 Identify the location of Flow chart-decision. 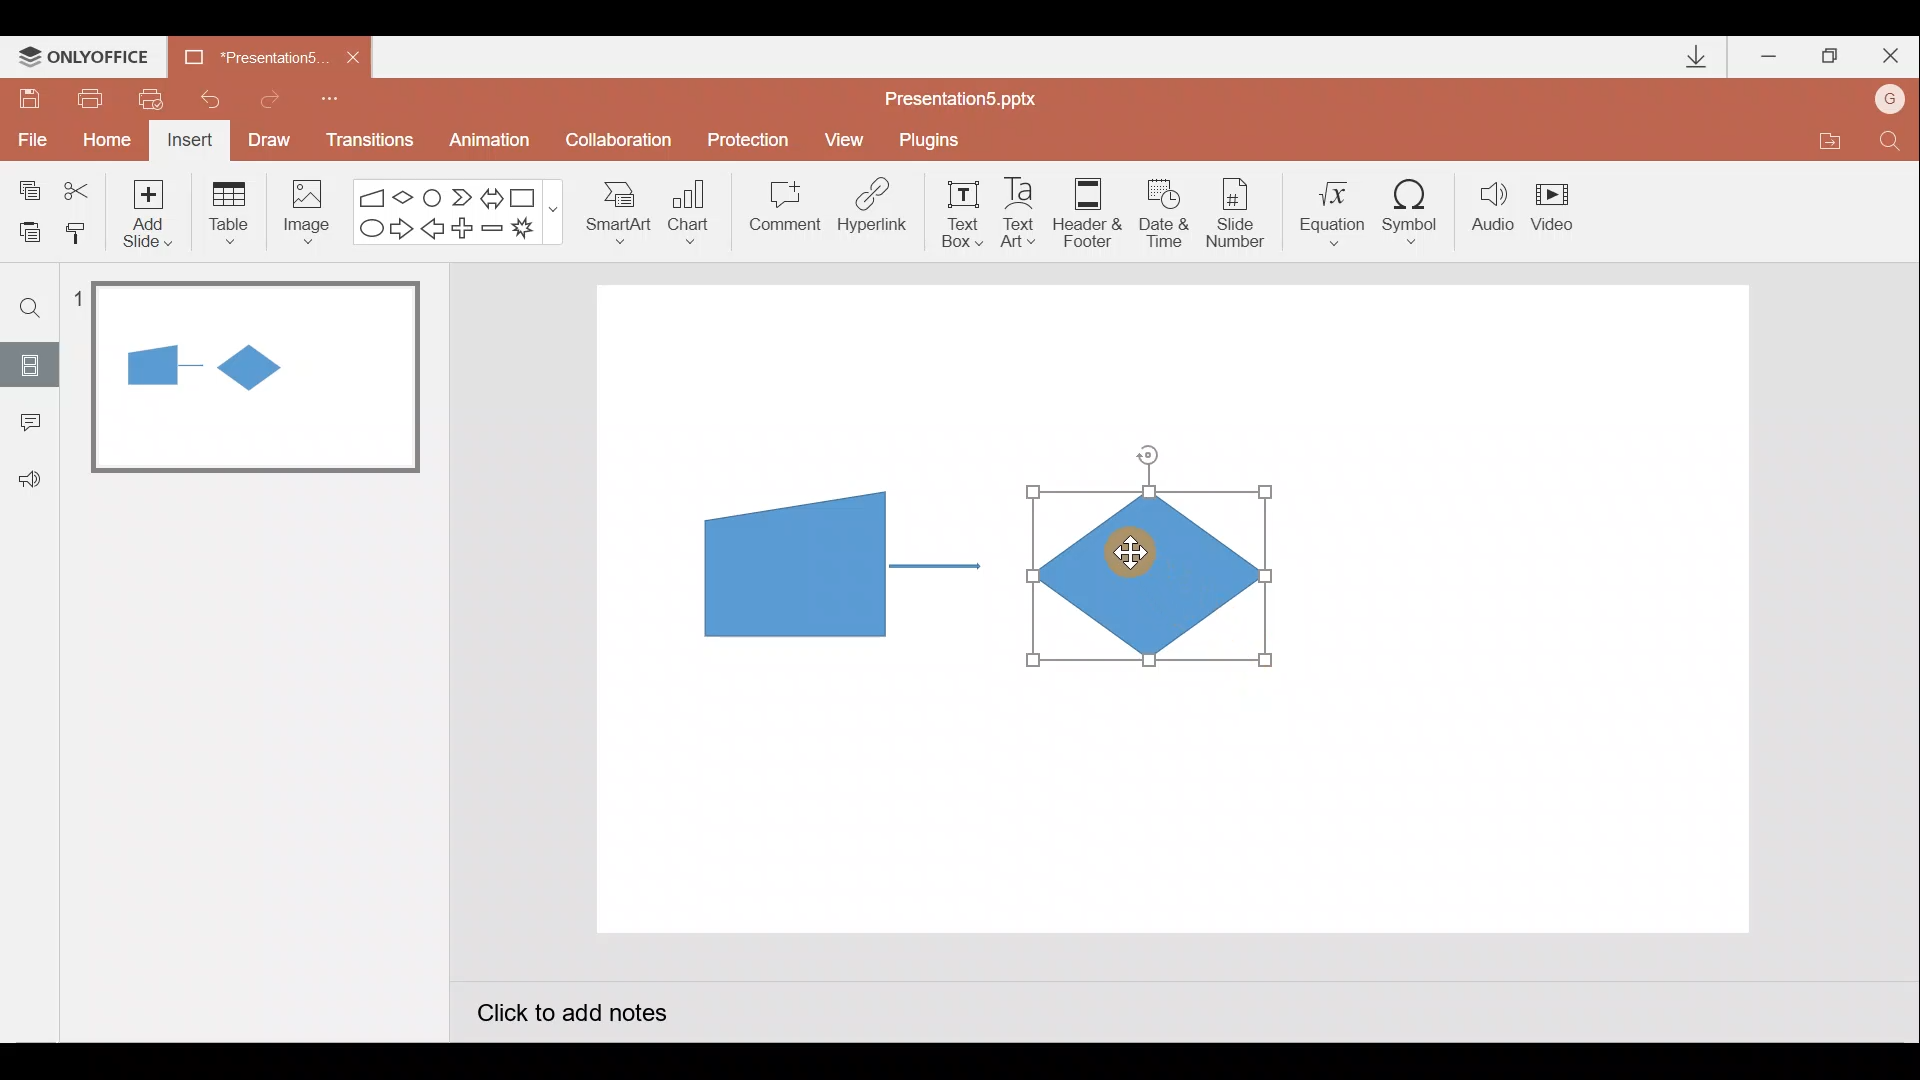
(406, 197).